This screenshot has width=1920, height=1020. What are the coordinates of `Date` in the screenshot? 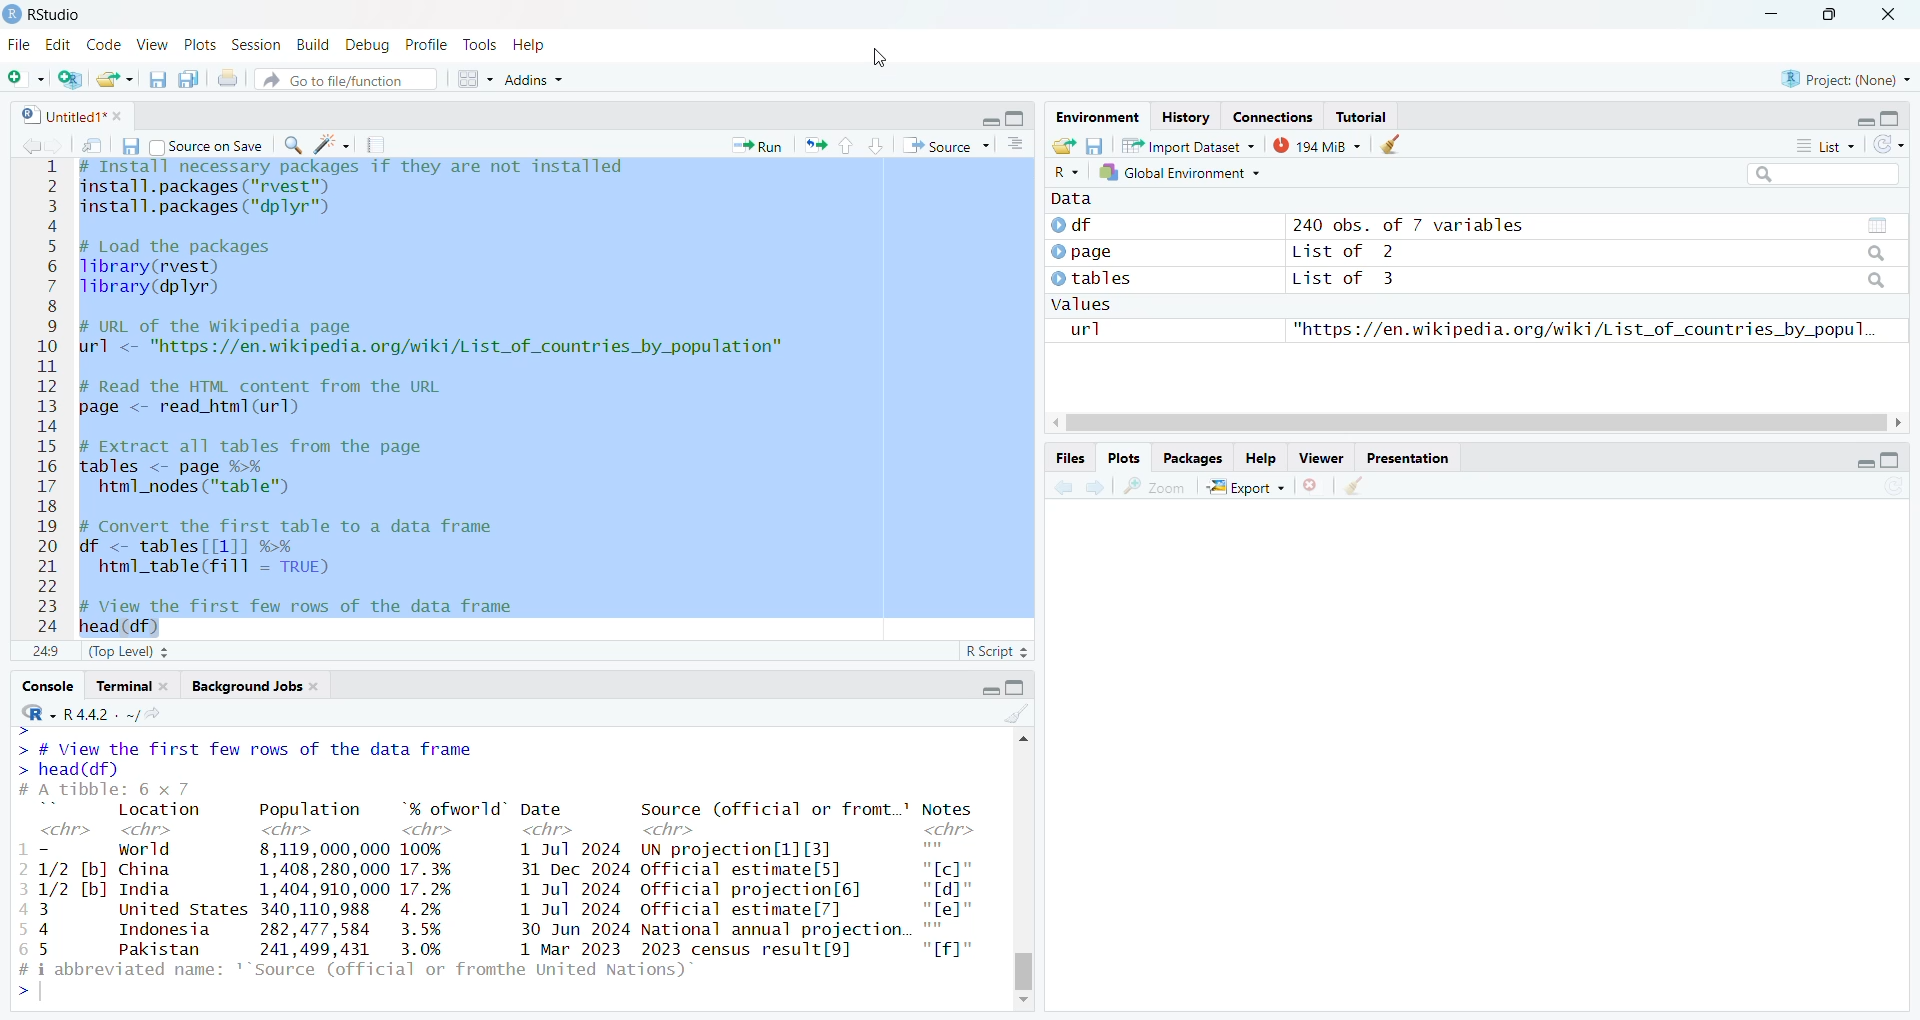 It's located at (542, 809).